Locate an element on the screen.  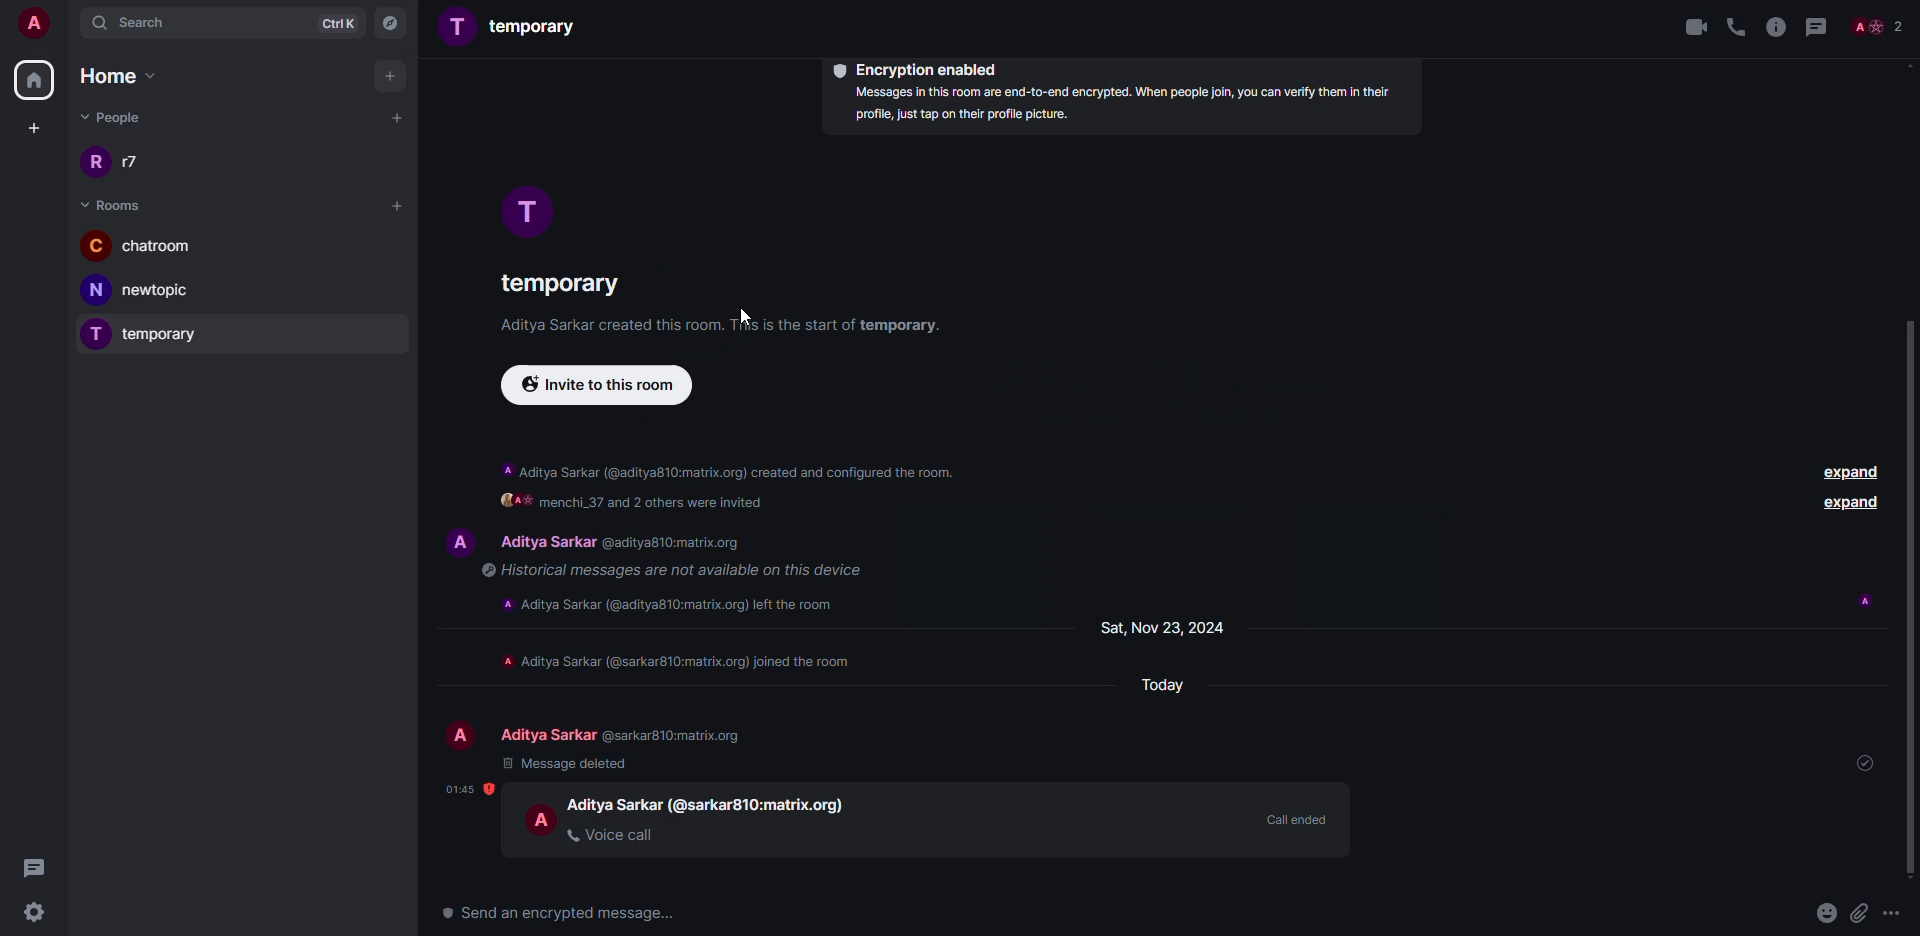
threads is located at coordinates (33, 867).